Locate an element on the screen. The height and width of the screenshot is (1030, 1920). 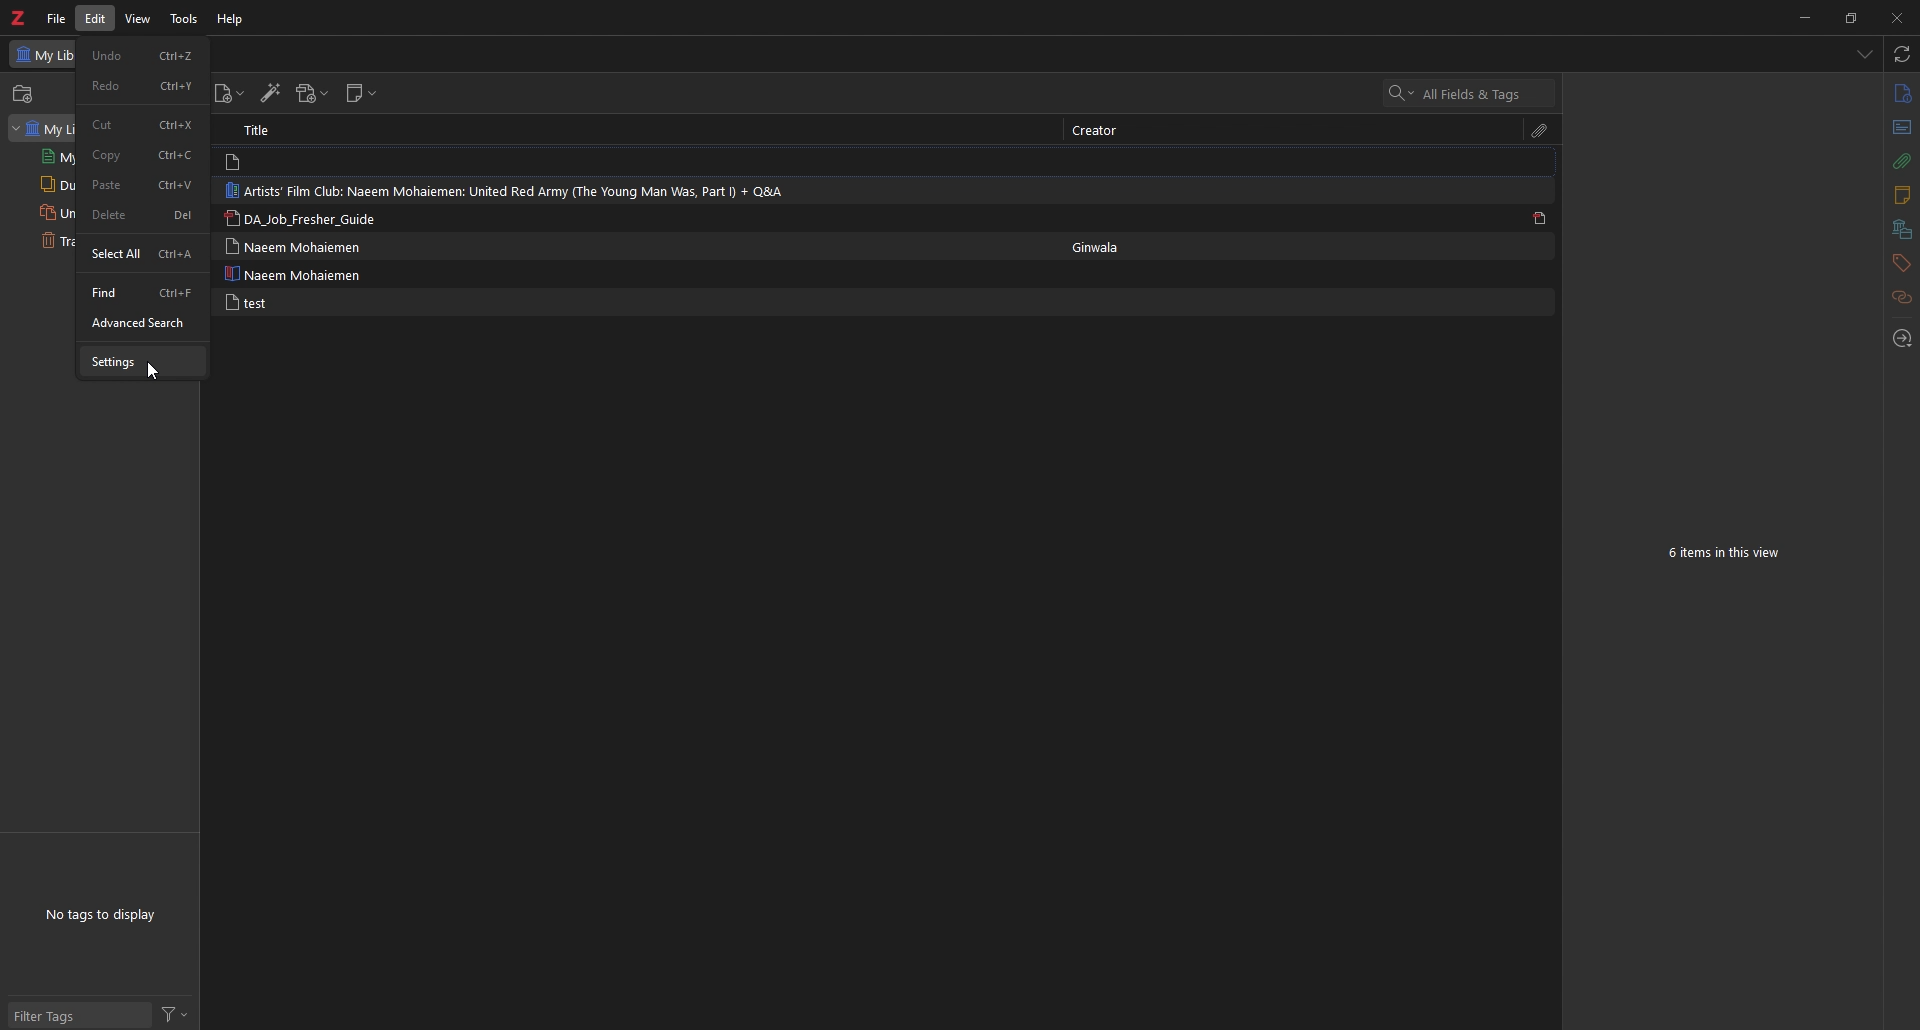
attachment is located at coordinates (1540, 132).